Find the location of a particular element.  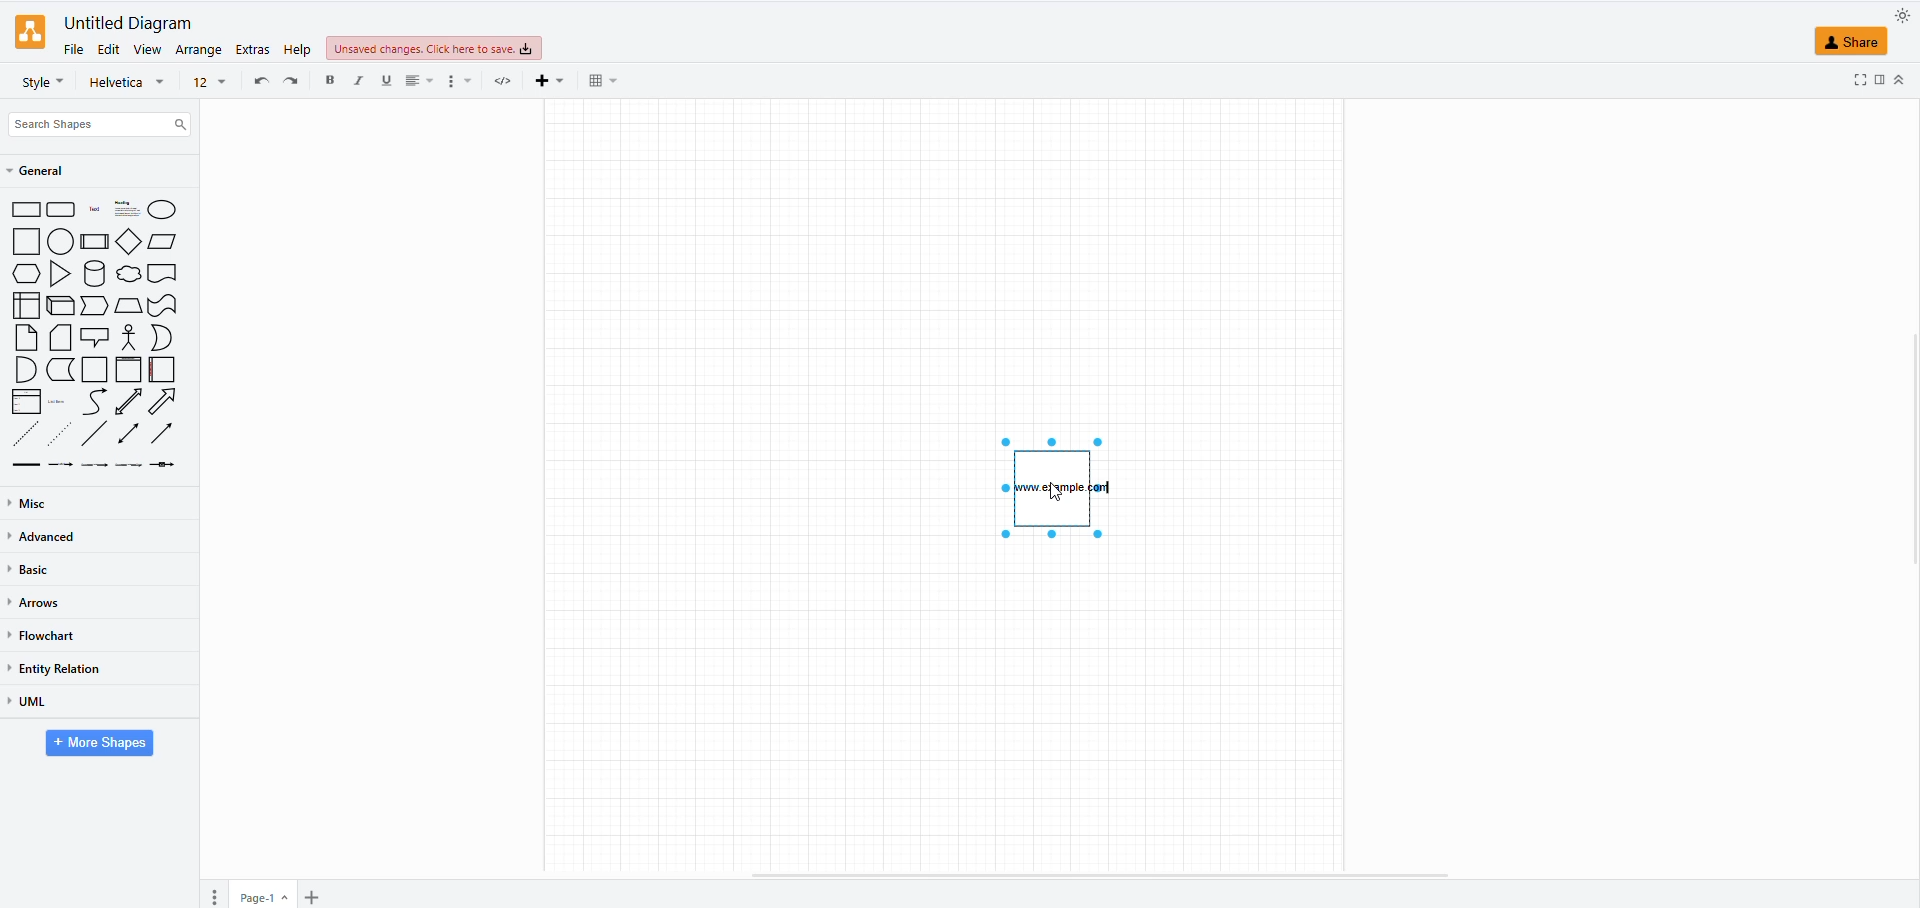

style is located at coordinates (43, 82).